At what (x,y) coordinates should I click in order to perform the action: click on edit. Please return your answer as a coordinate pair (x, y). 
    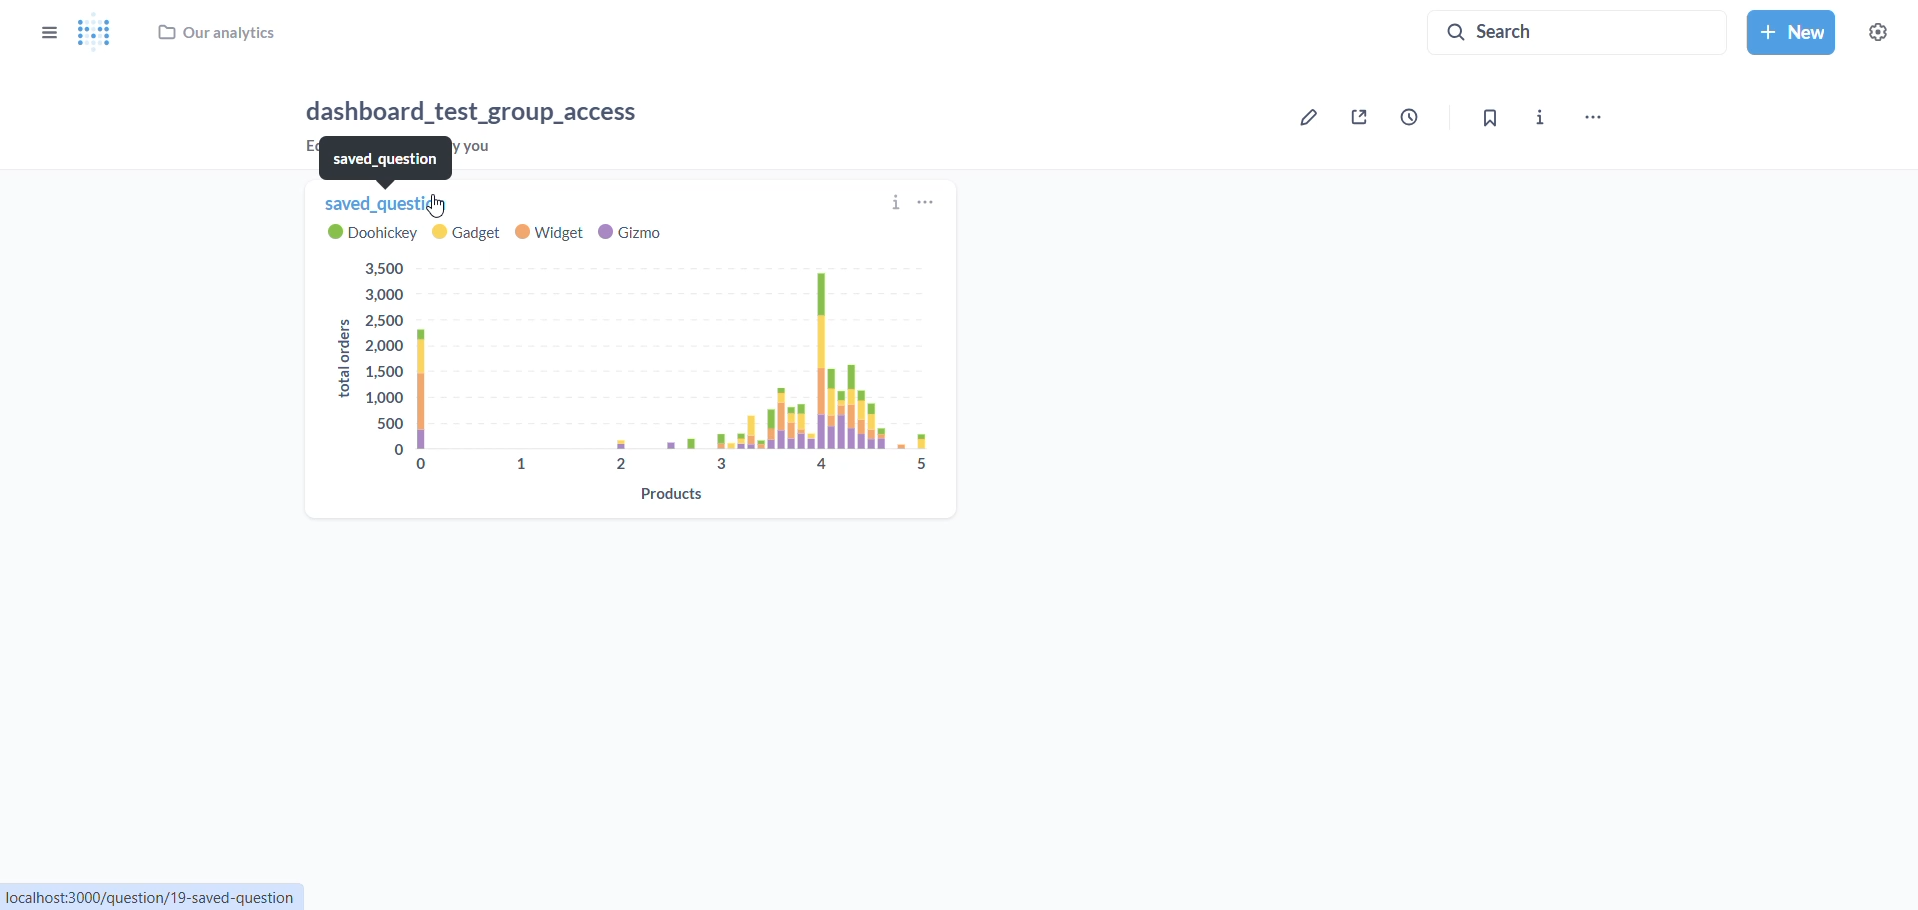
    Looking at the image, I should click on (1305, 119).